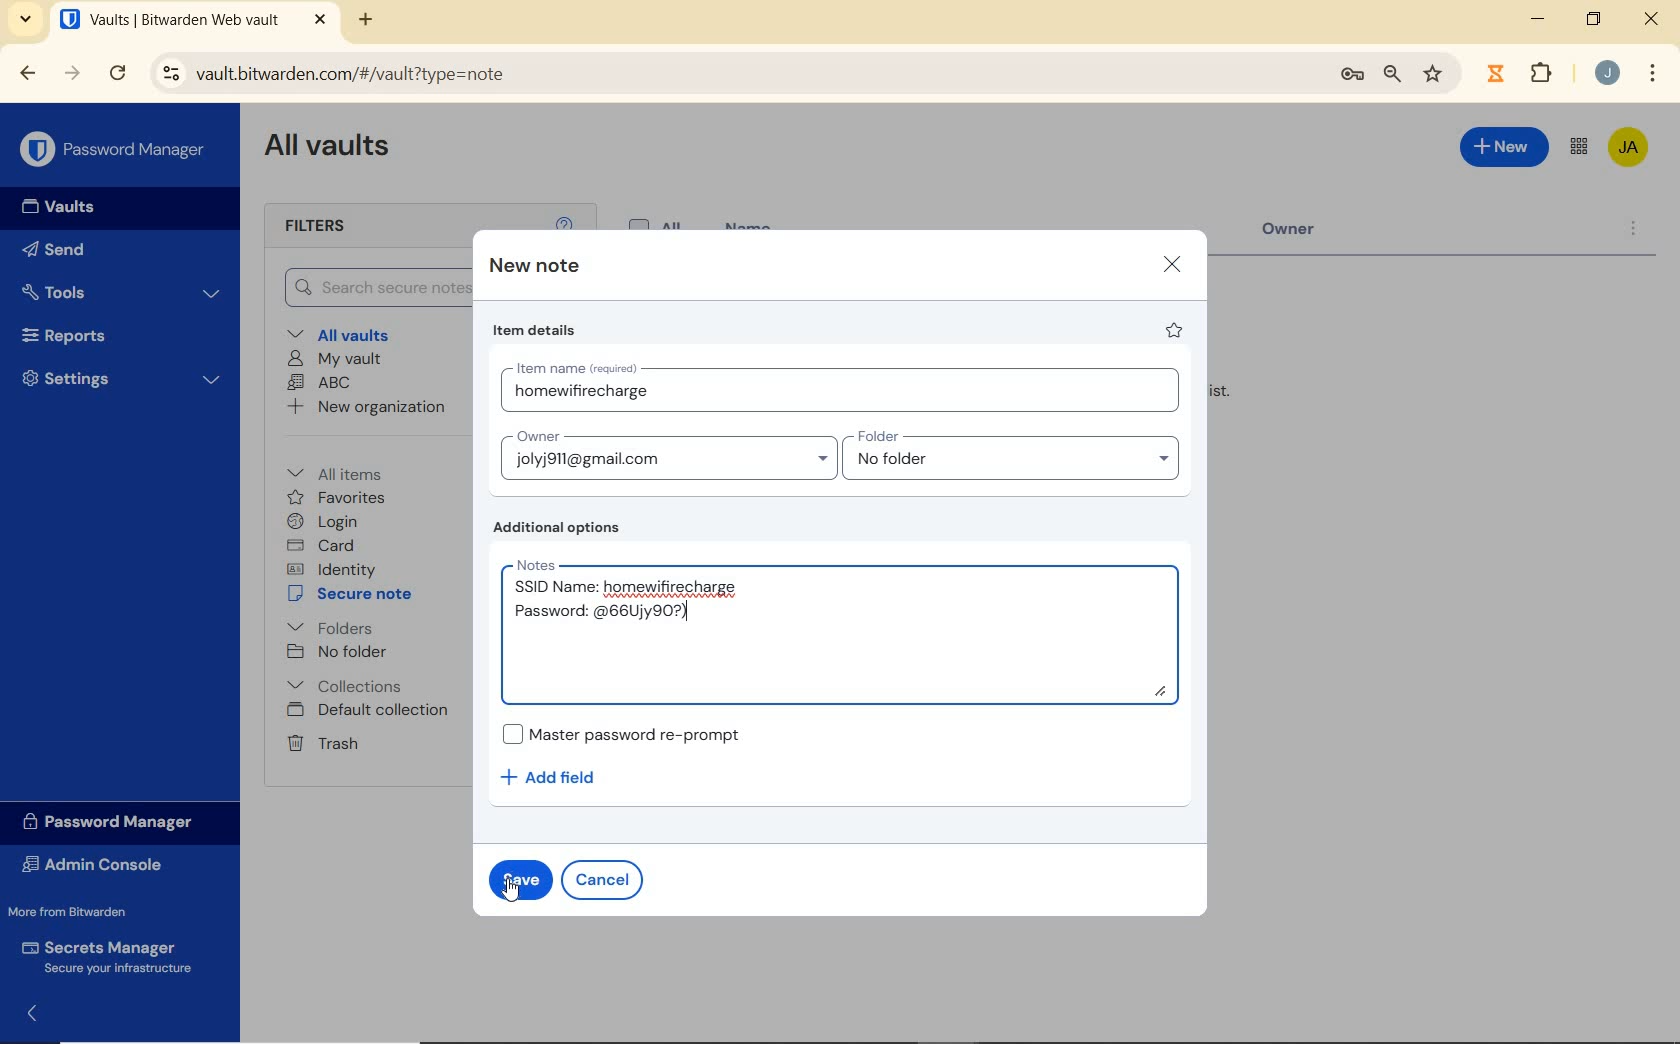 The width and height of the screenshot is (1680, 1044). I want to click on restore, so click(1594, 19).